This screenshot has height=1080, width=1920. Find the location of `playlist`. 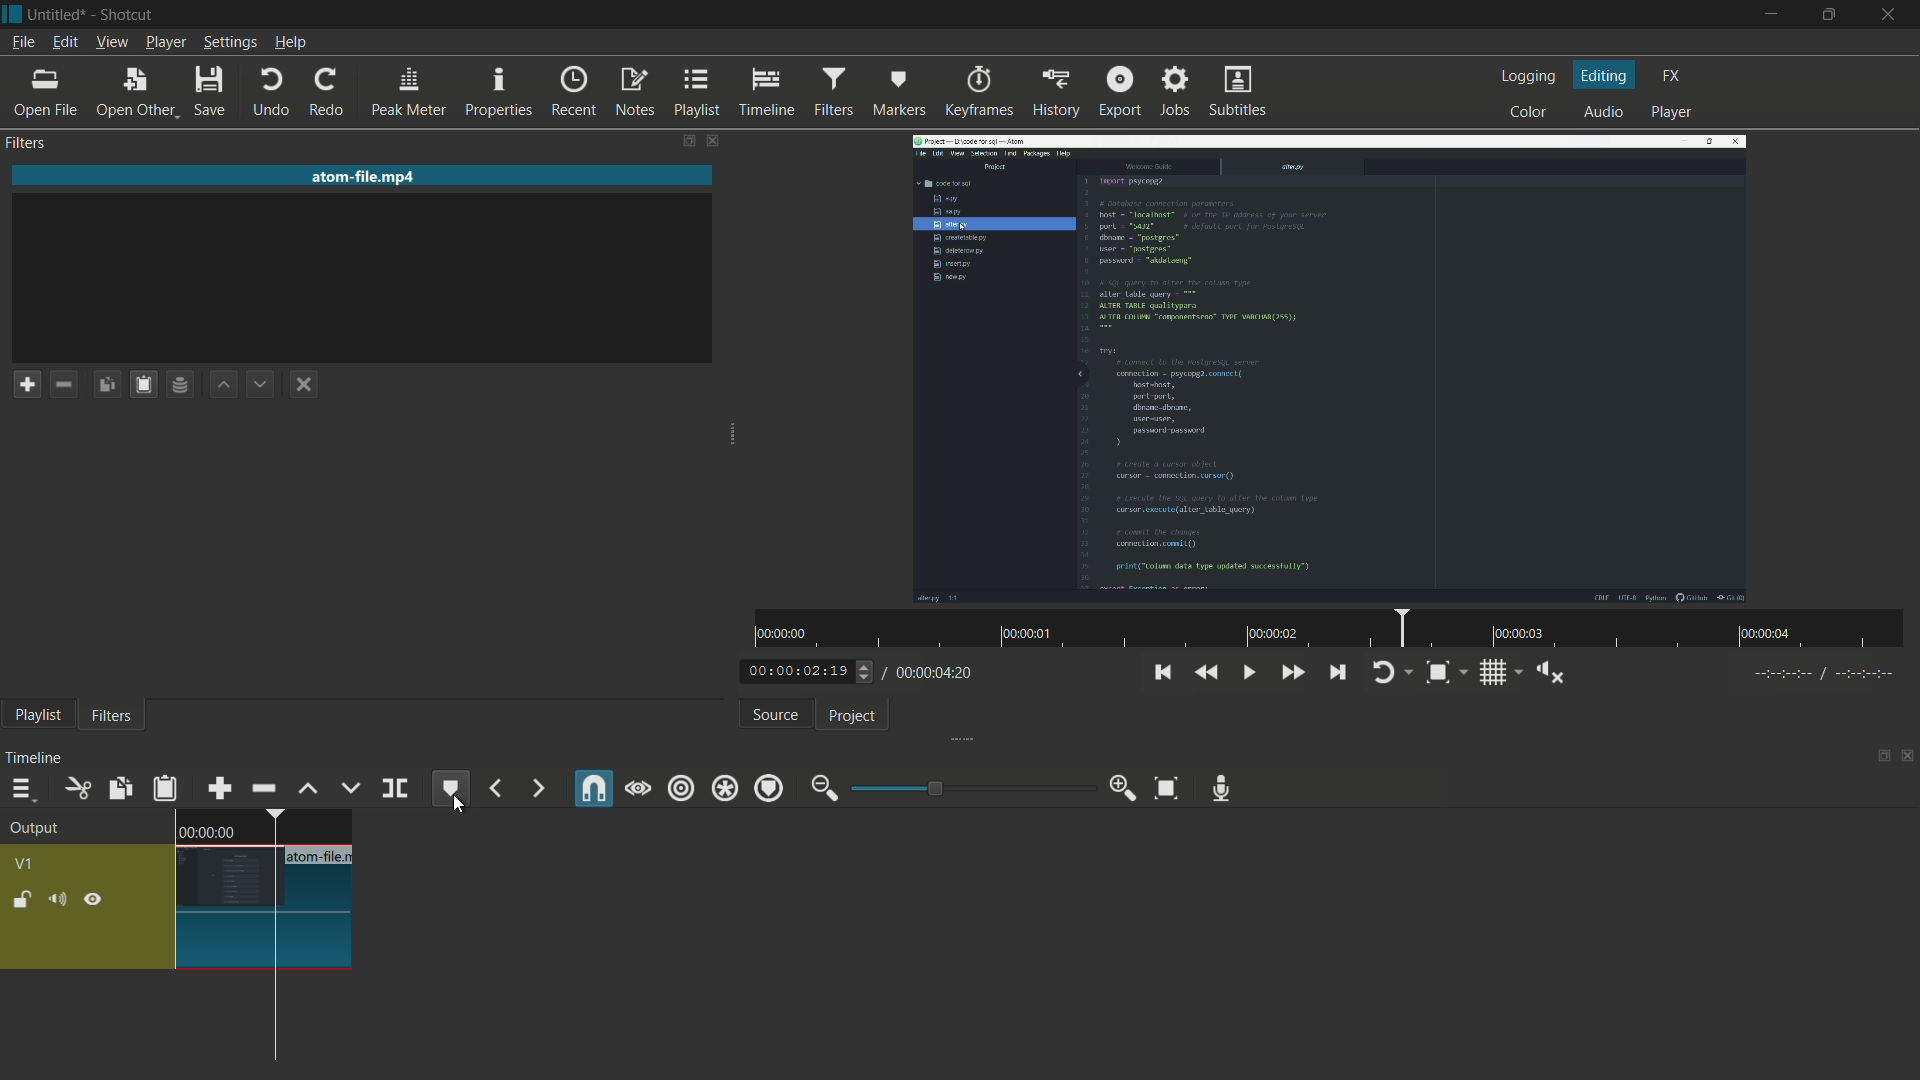

playlist is located at coordinates (693, 93).